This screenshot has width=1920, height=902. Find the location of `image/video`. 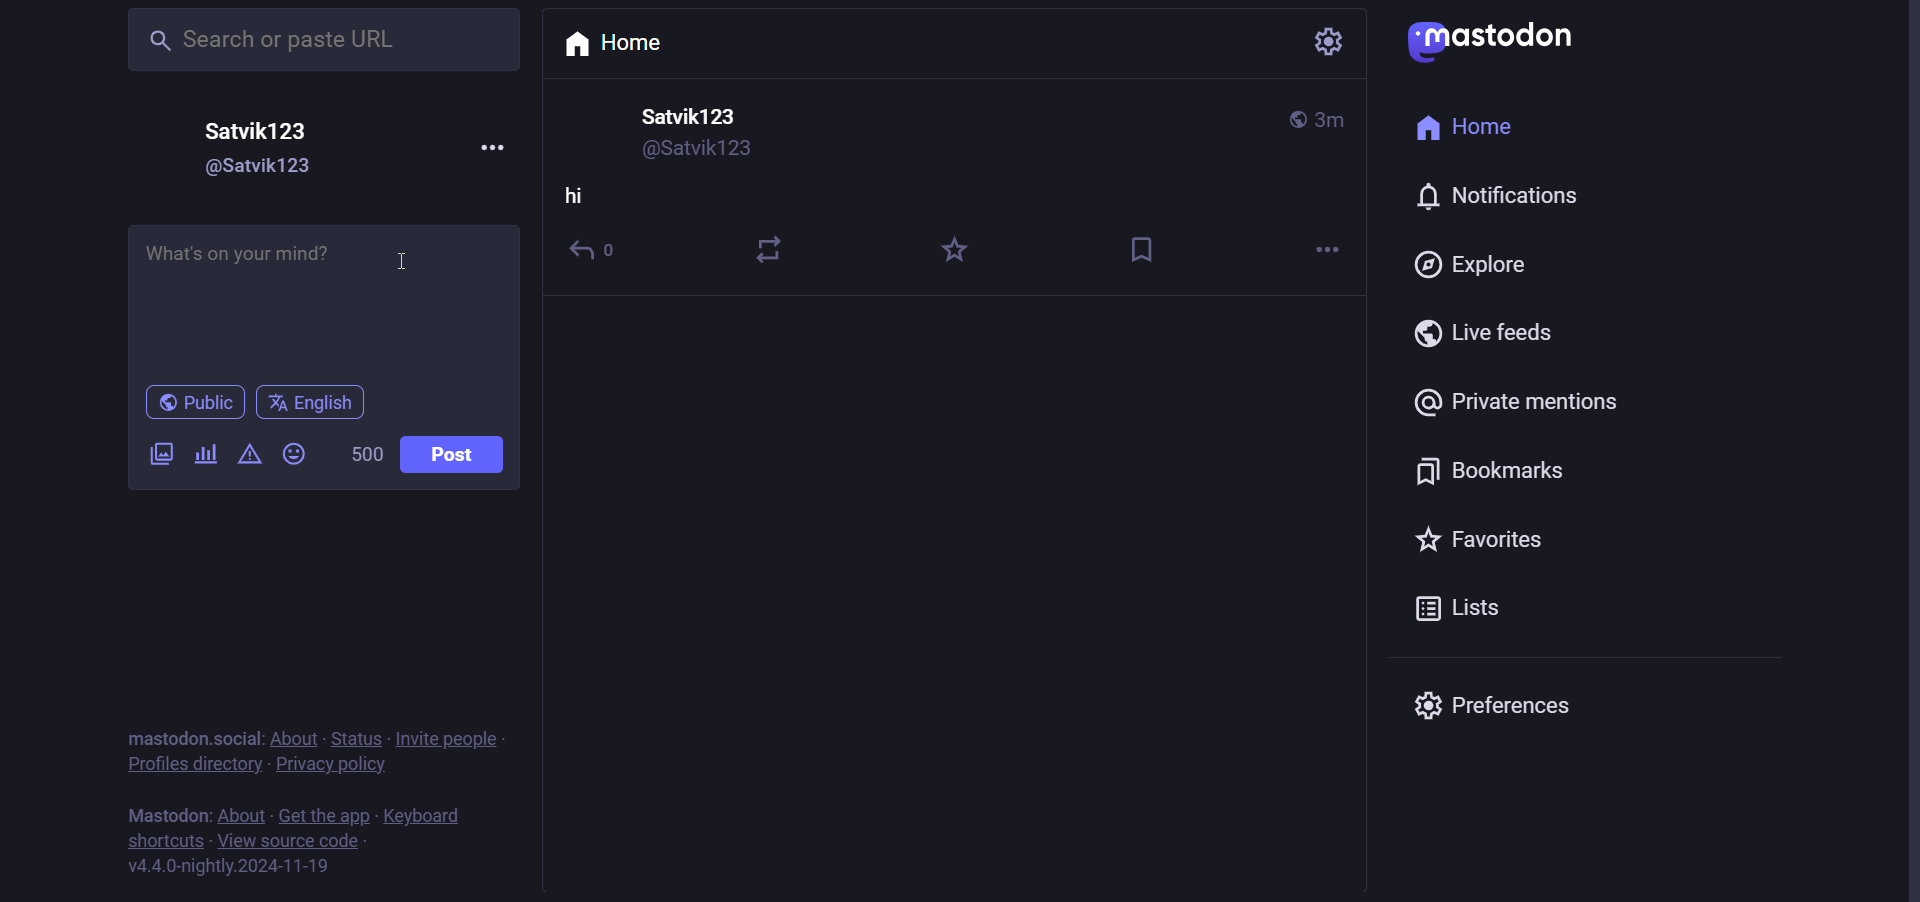

image/video is located at coordinates (162, 454).